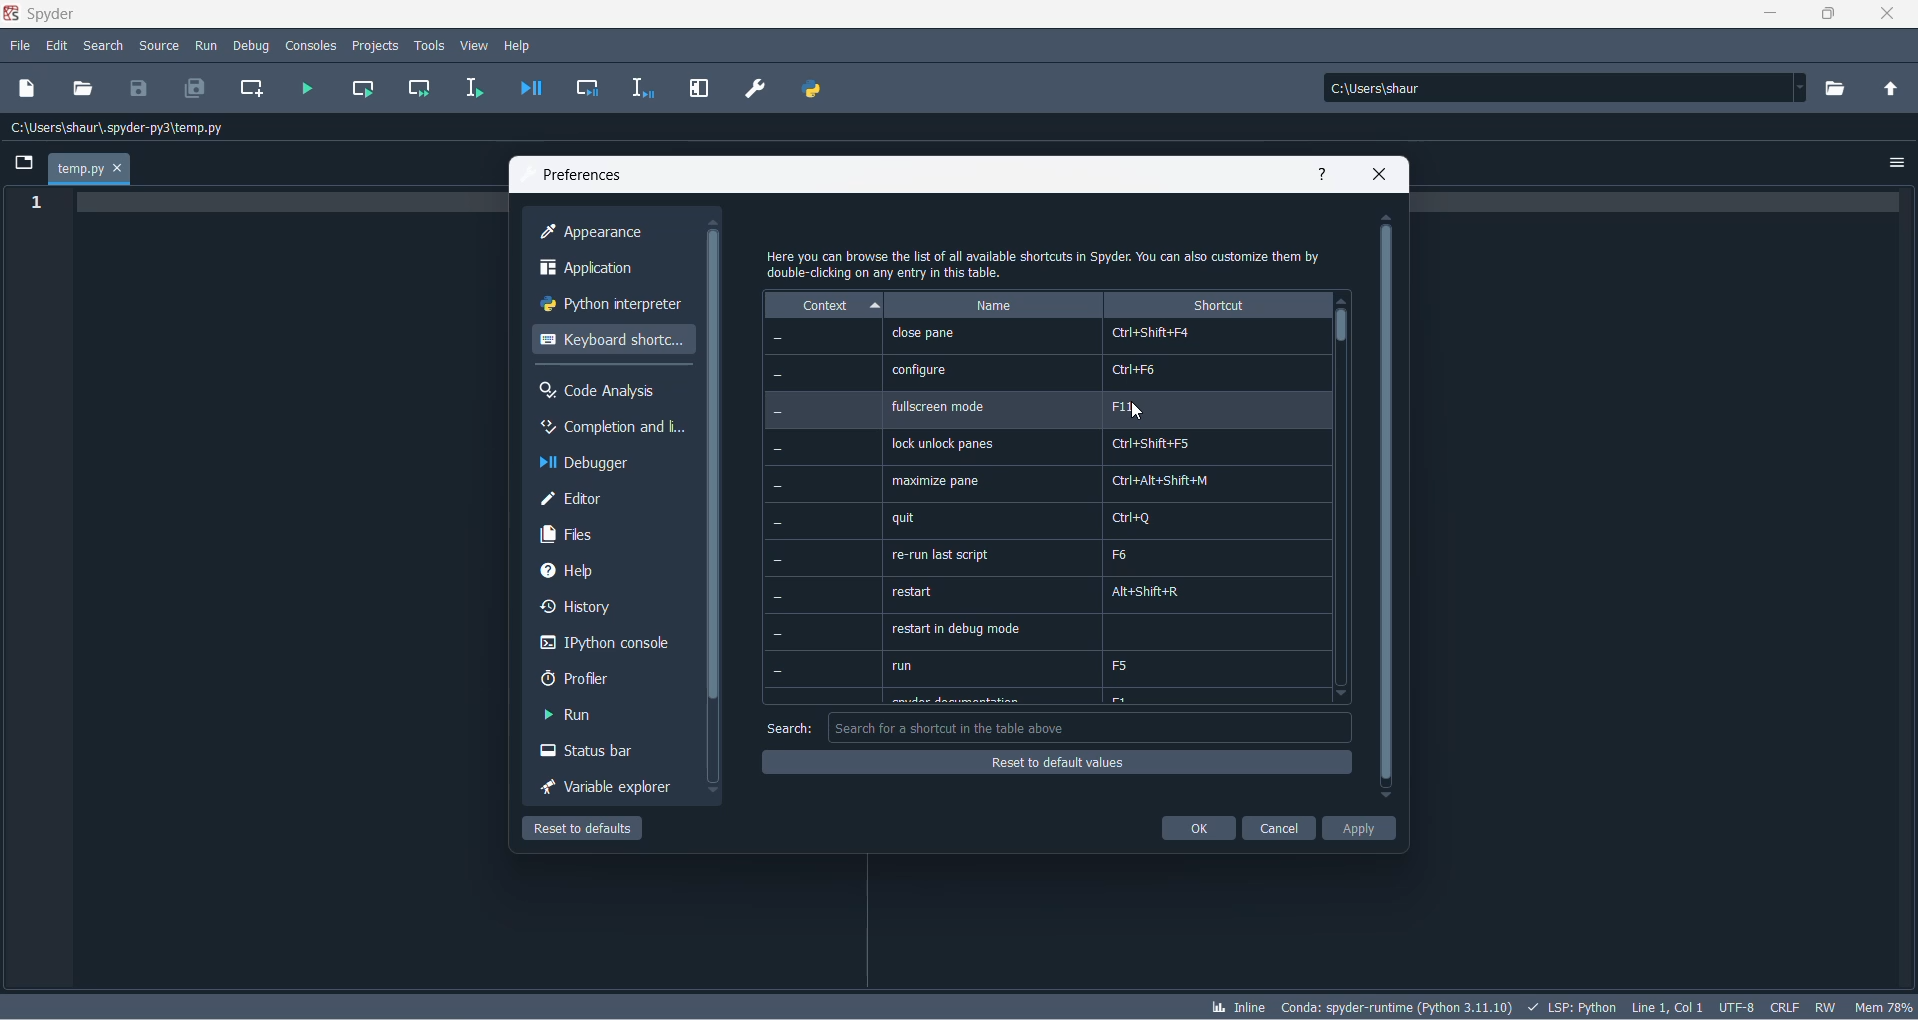 The image size is (1918, 1020). I want to click on name heading, so click(991, 305).